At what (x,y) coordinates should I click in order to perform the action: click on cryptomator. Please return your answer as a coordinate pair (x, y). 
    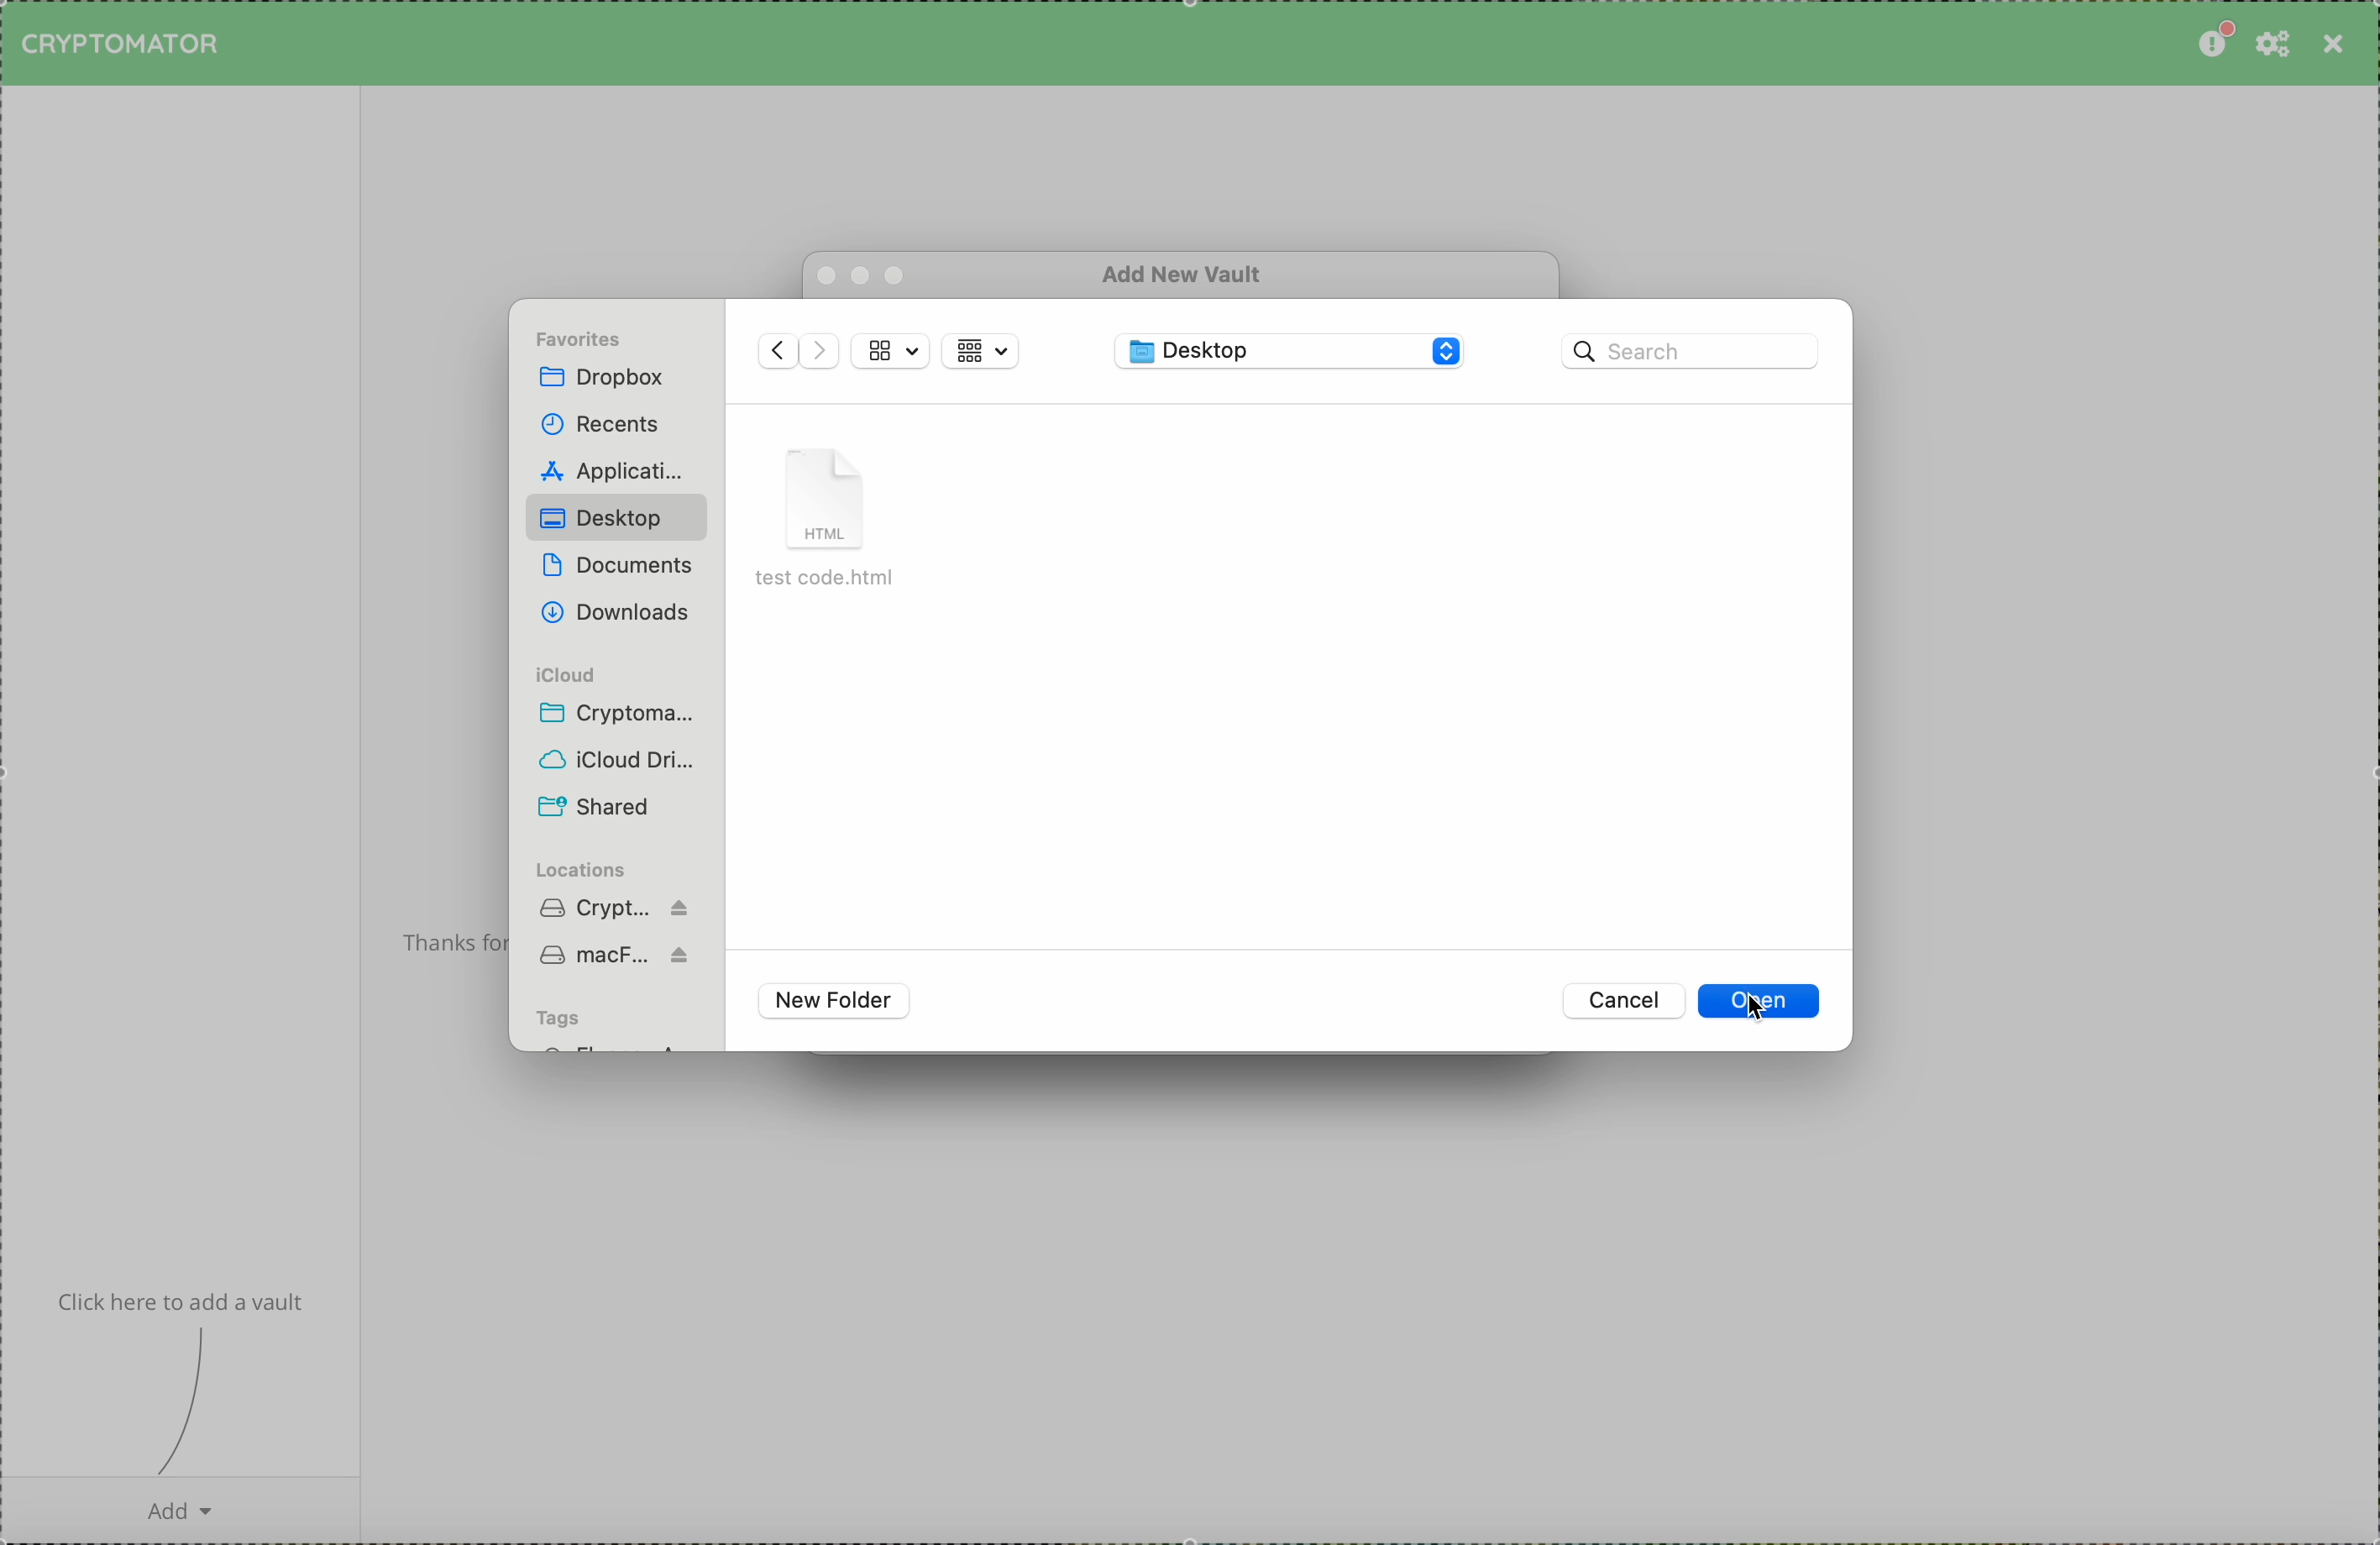
    Looking at the image, I should click on (128, 40).